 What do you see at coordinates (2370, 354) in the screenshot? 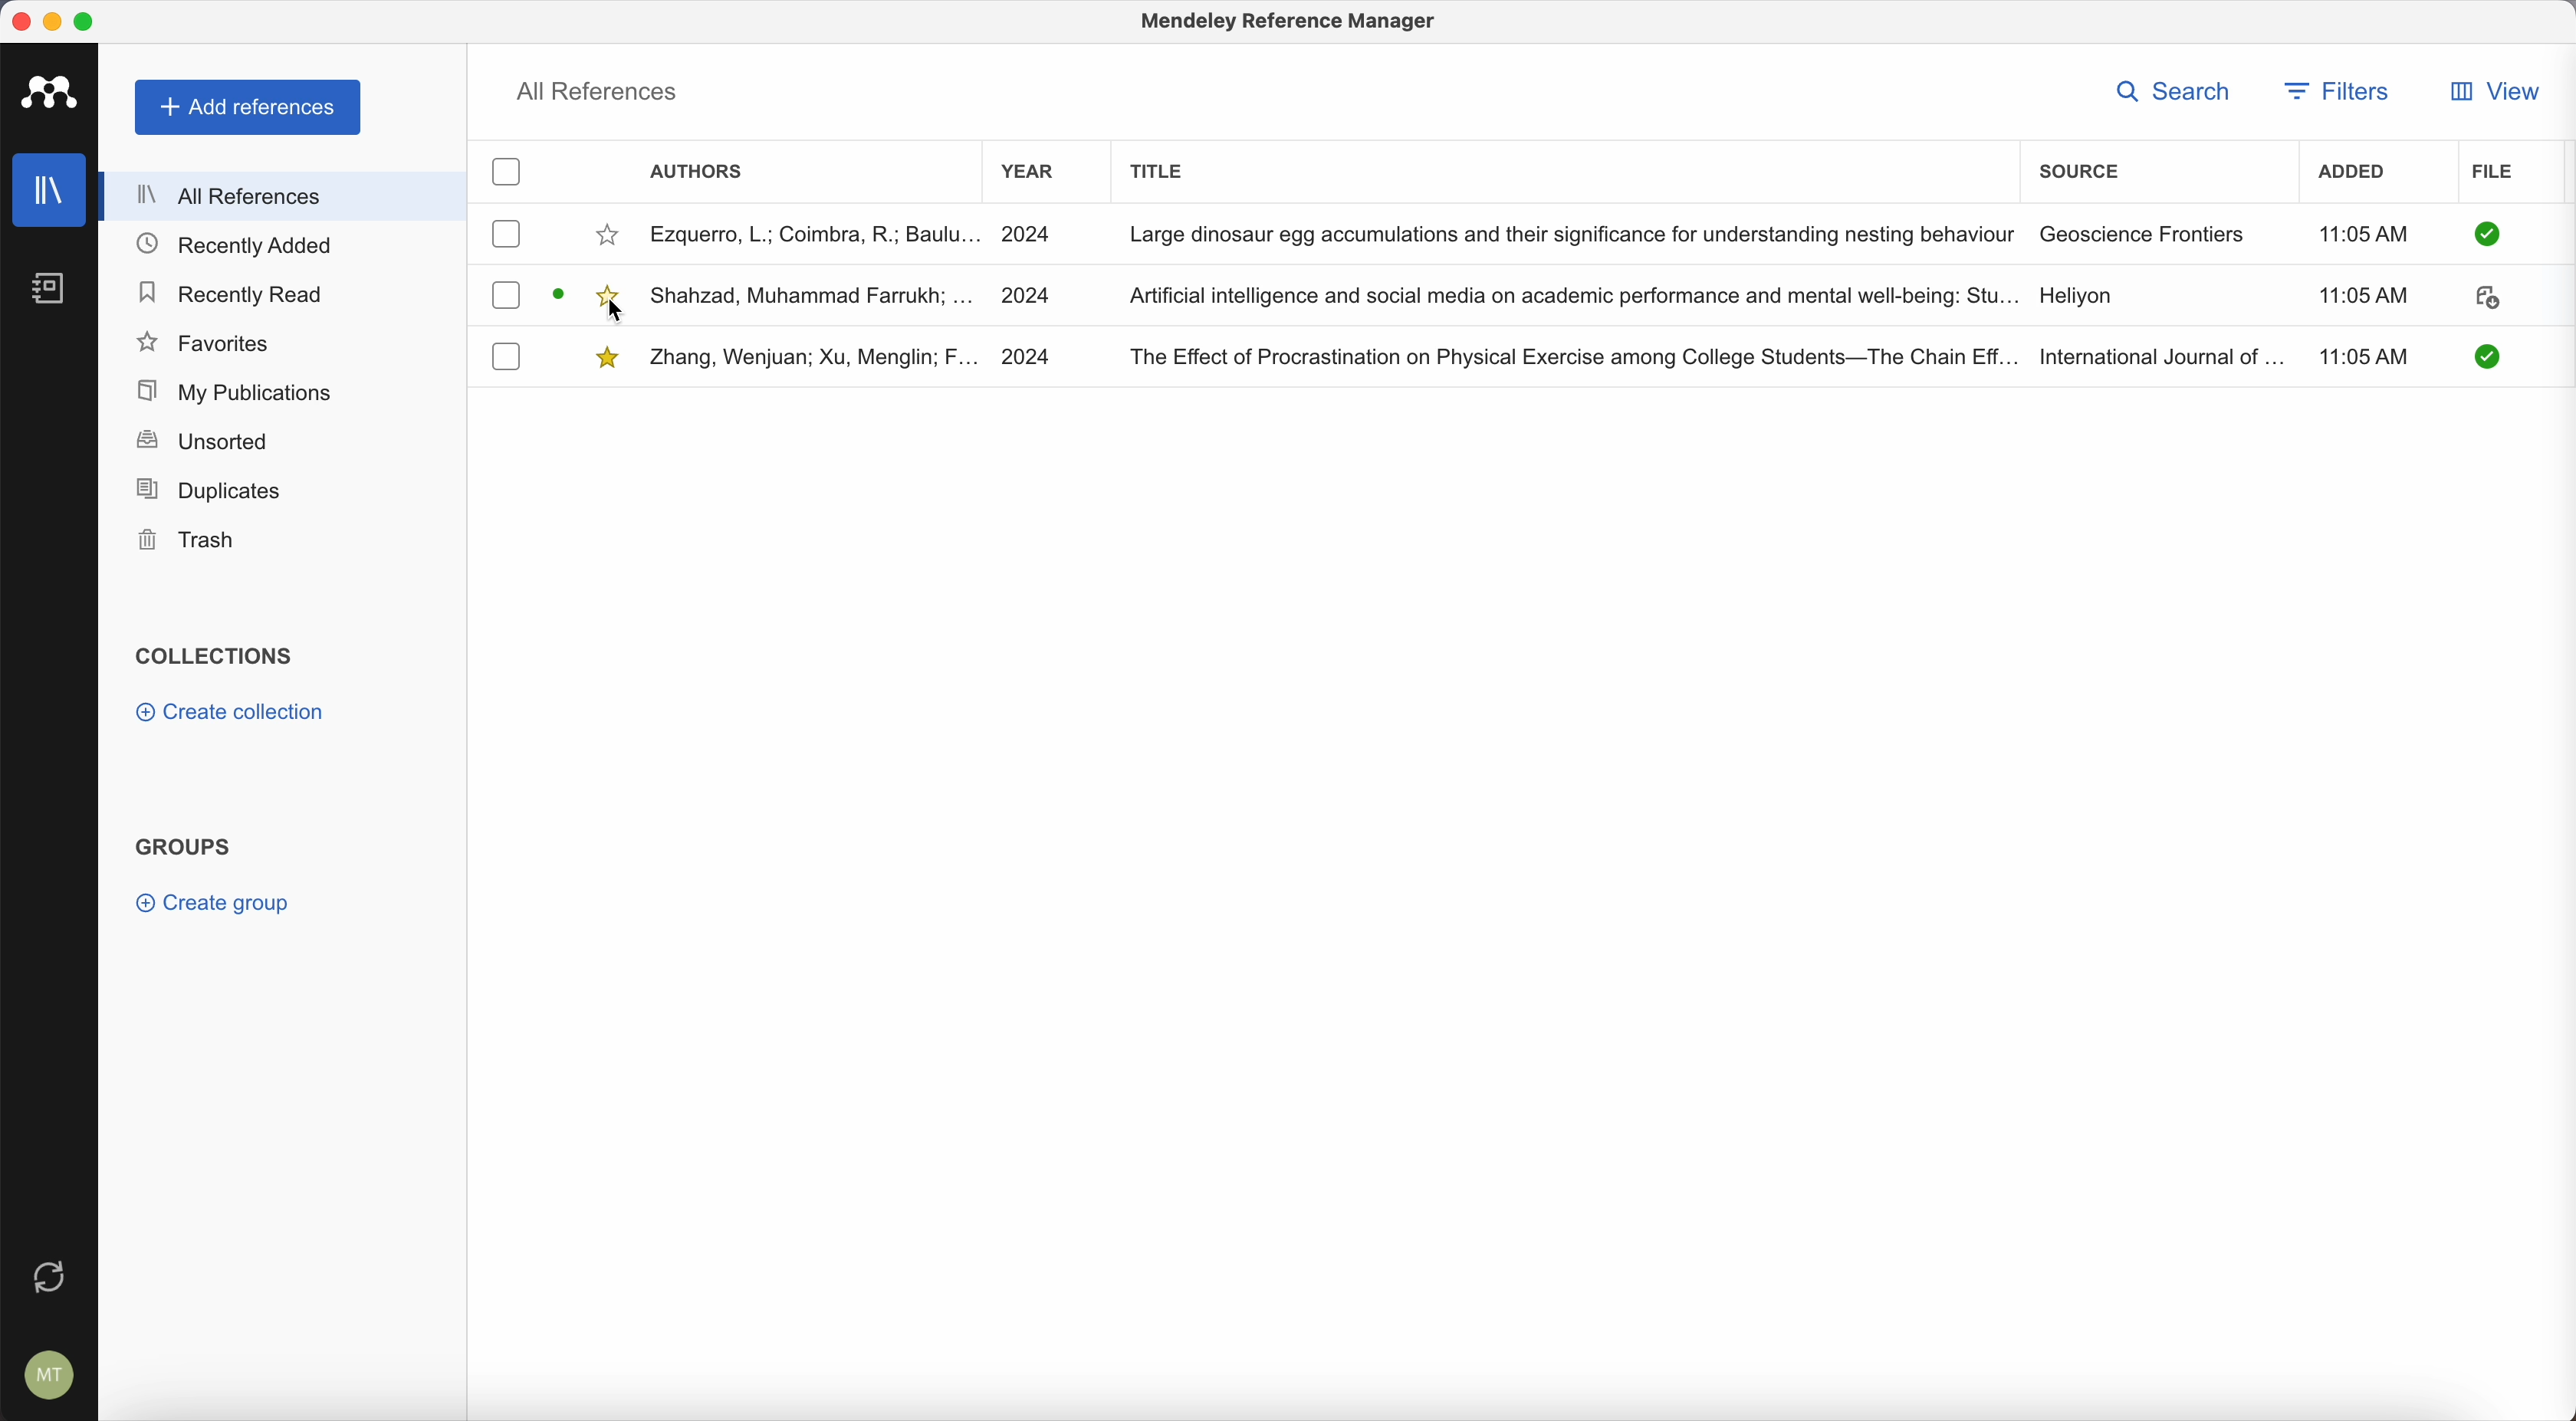
I see `11:05 AM` at bounding box center [2370, 354].